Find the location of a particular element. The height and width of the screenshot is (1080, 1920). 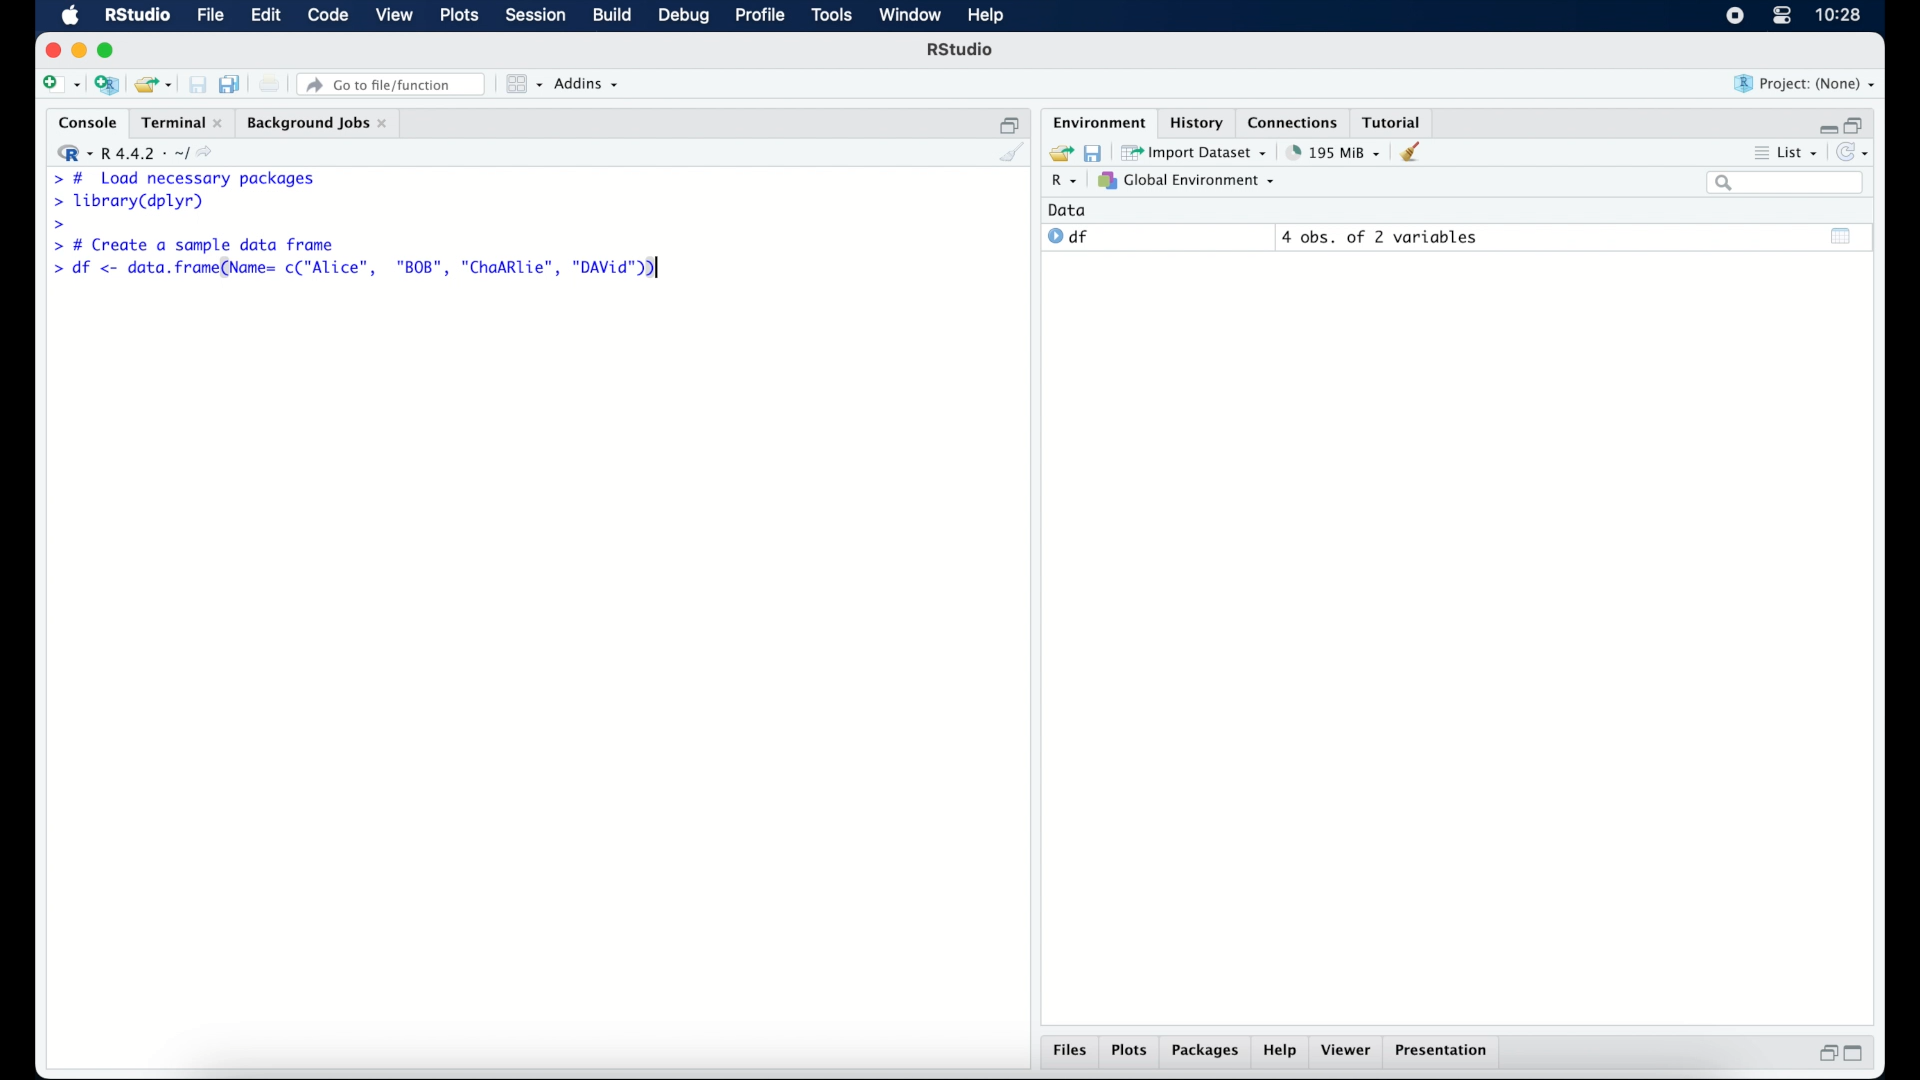

search bar is located at coordinates (1784, 184).